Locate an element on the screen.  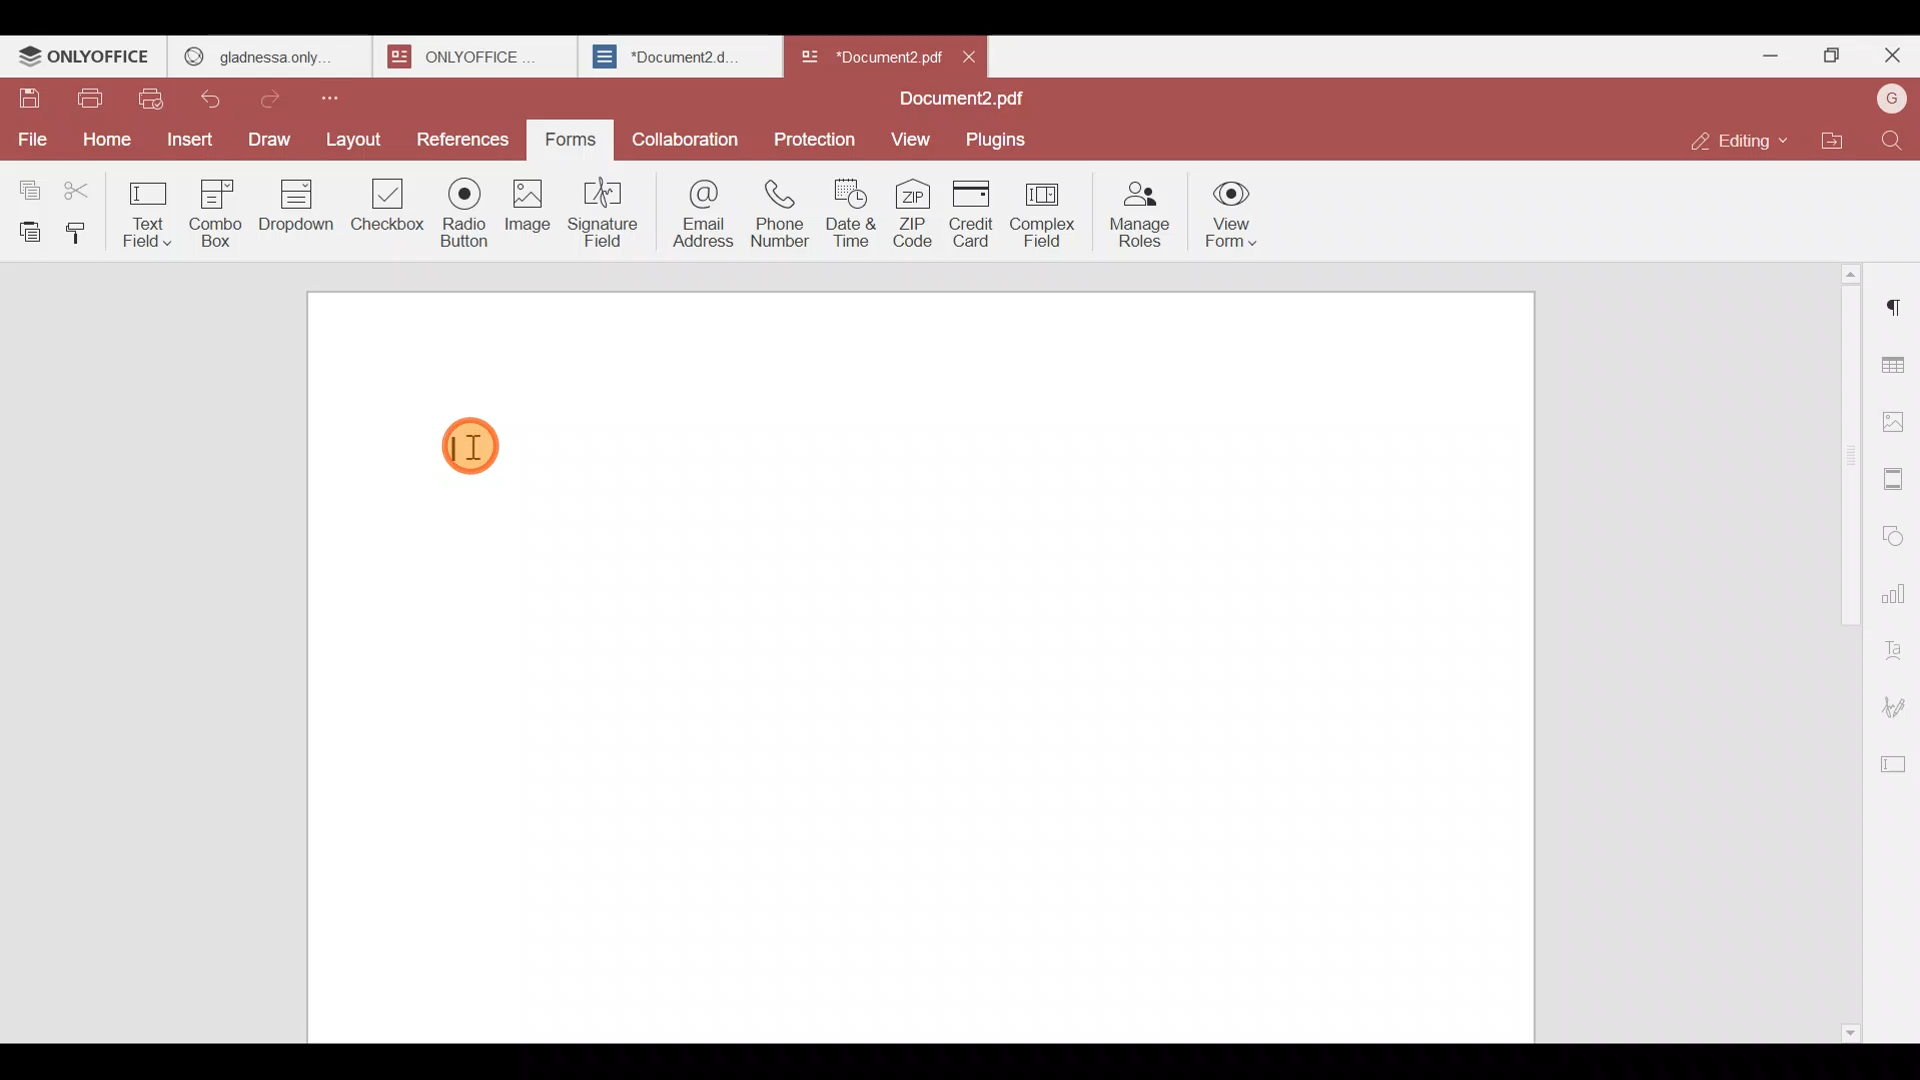
Paragraph settings is located at coordinates (1898, 299).